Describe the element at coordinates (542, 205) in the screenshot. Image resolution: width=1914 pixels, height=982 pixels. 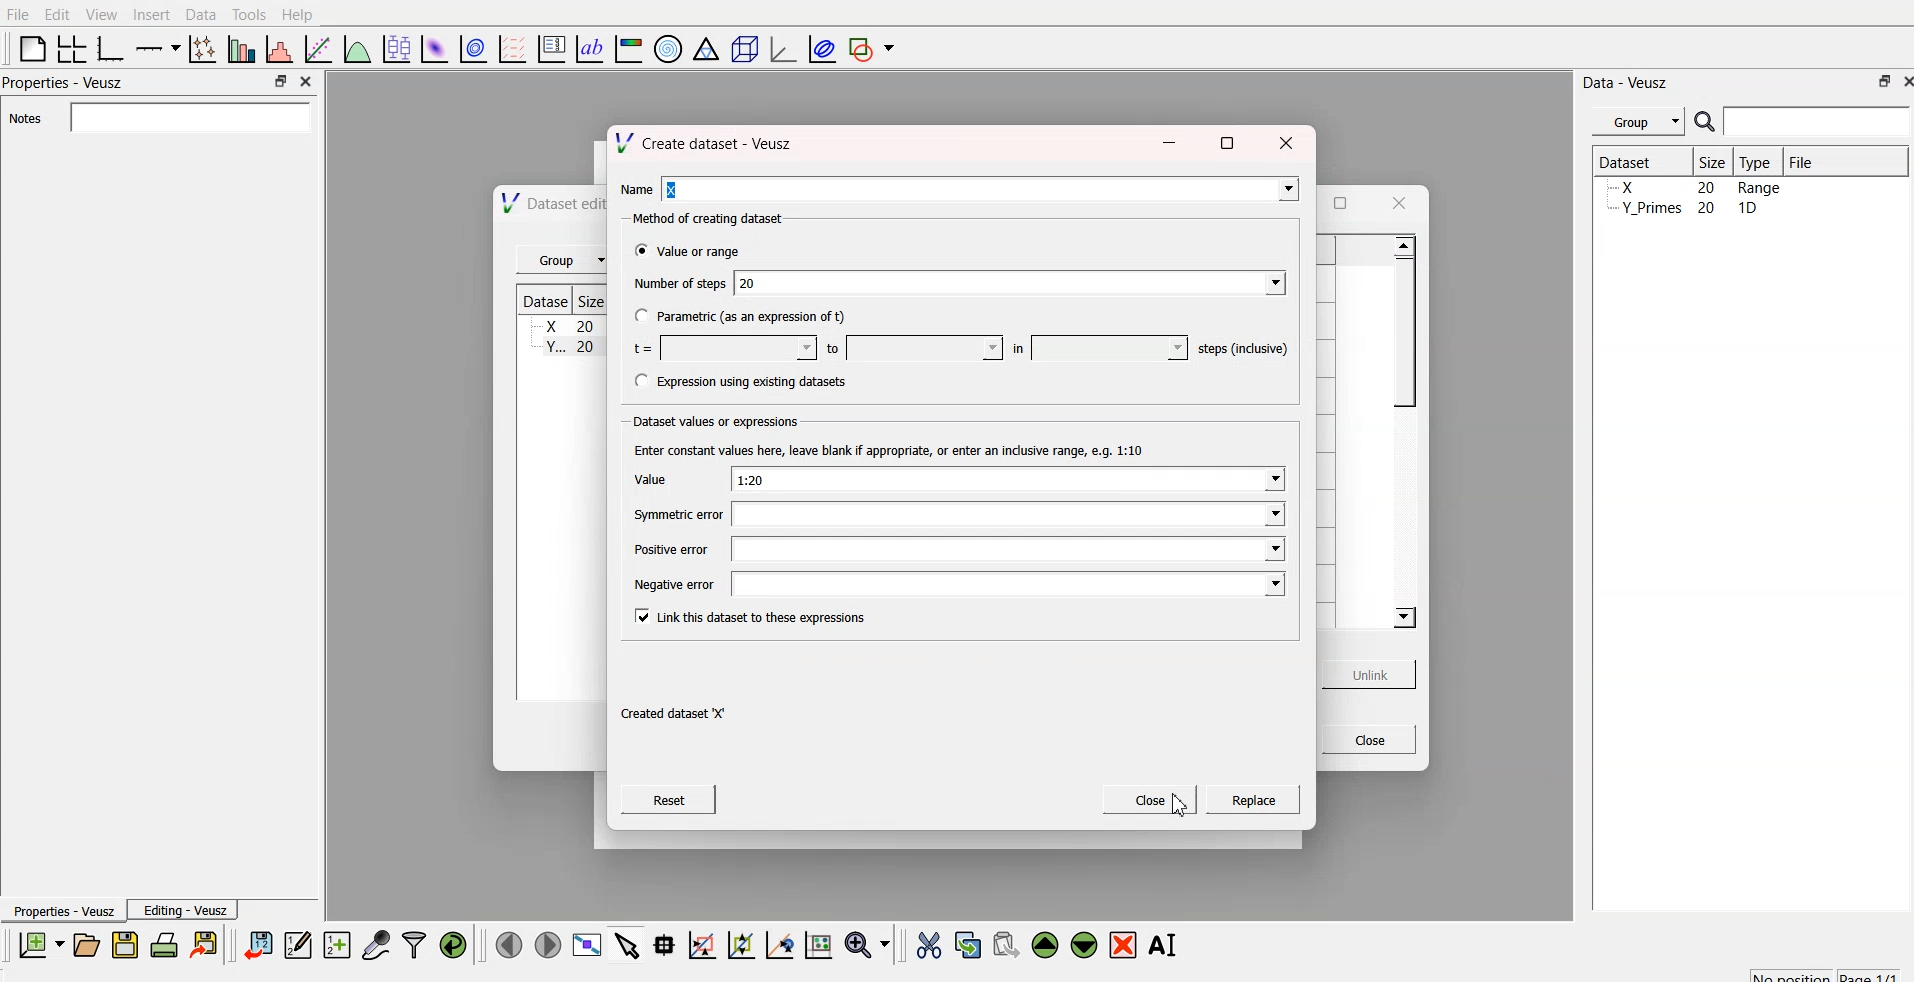
I see `N \/ Dataset editor - Veusz` at that location.